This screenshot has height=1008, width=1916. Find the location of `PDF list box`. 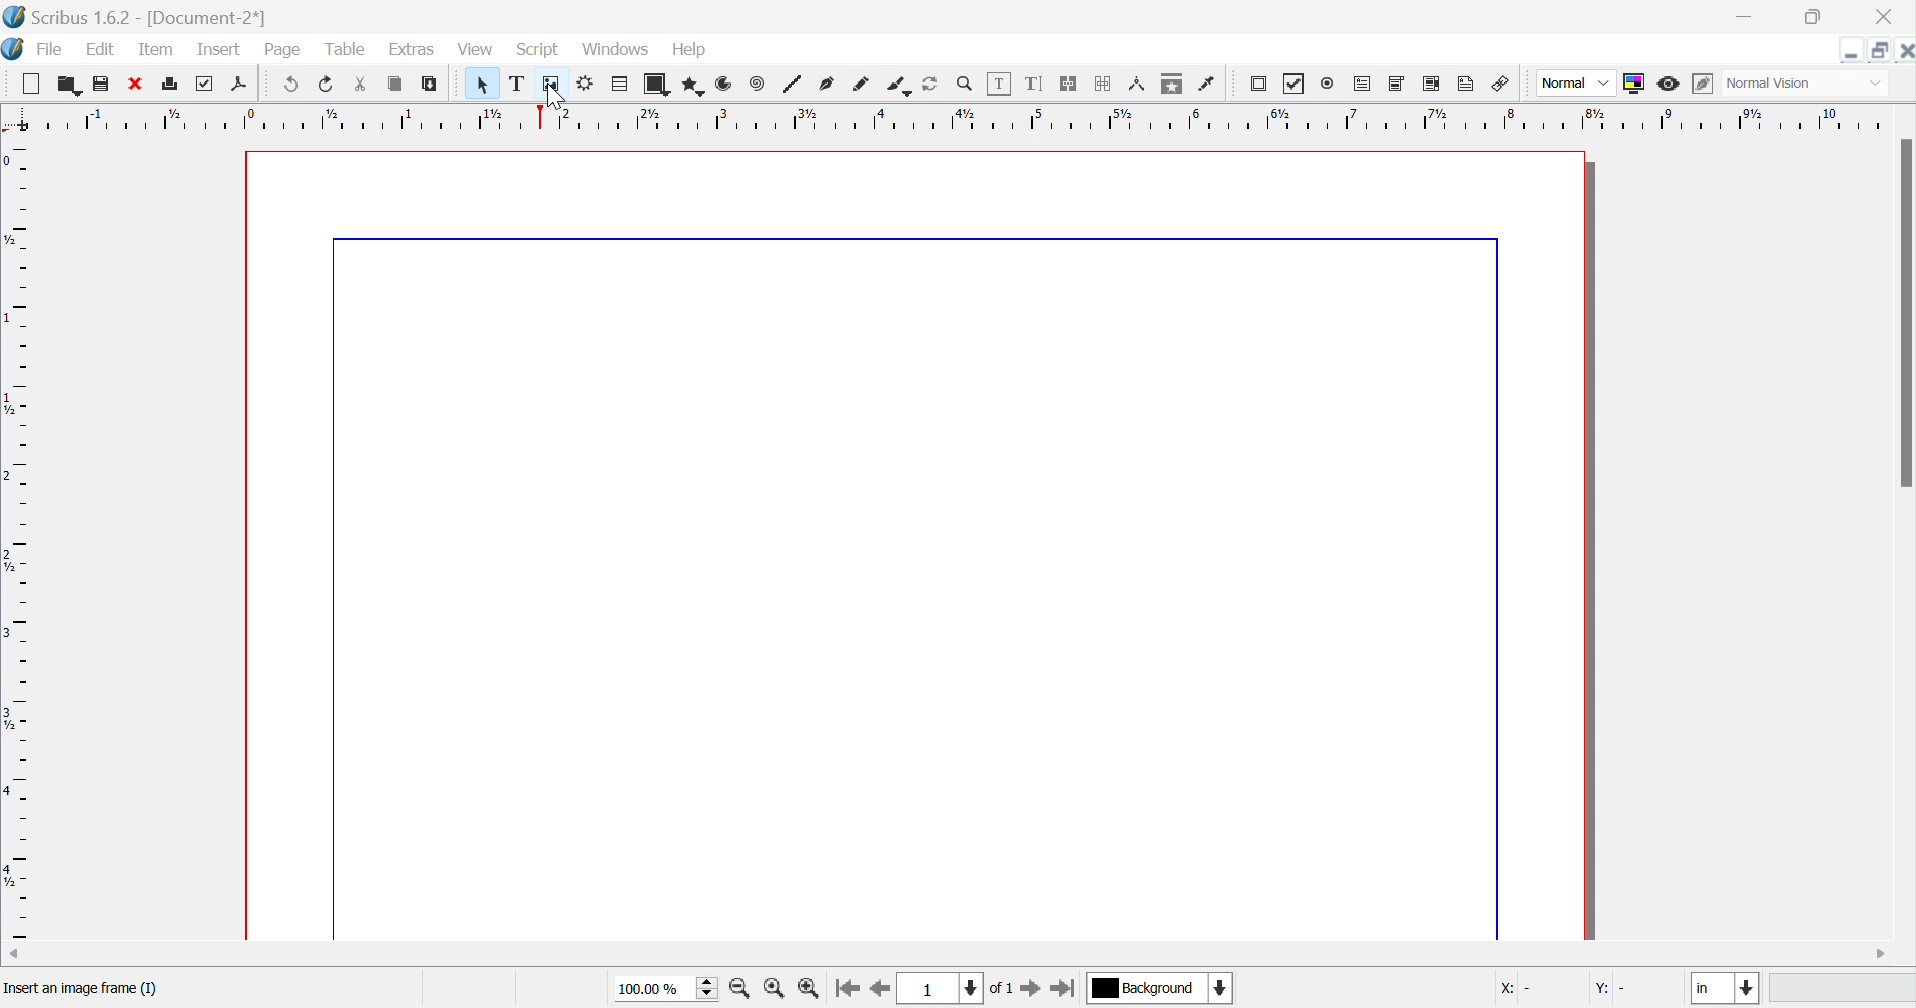

PDF list box is located at coordinates (1429, 82).